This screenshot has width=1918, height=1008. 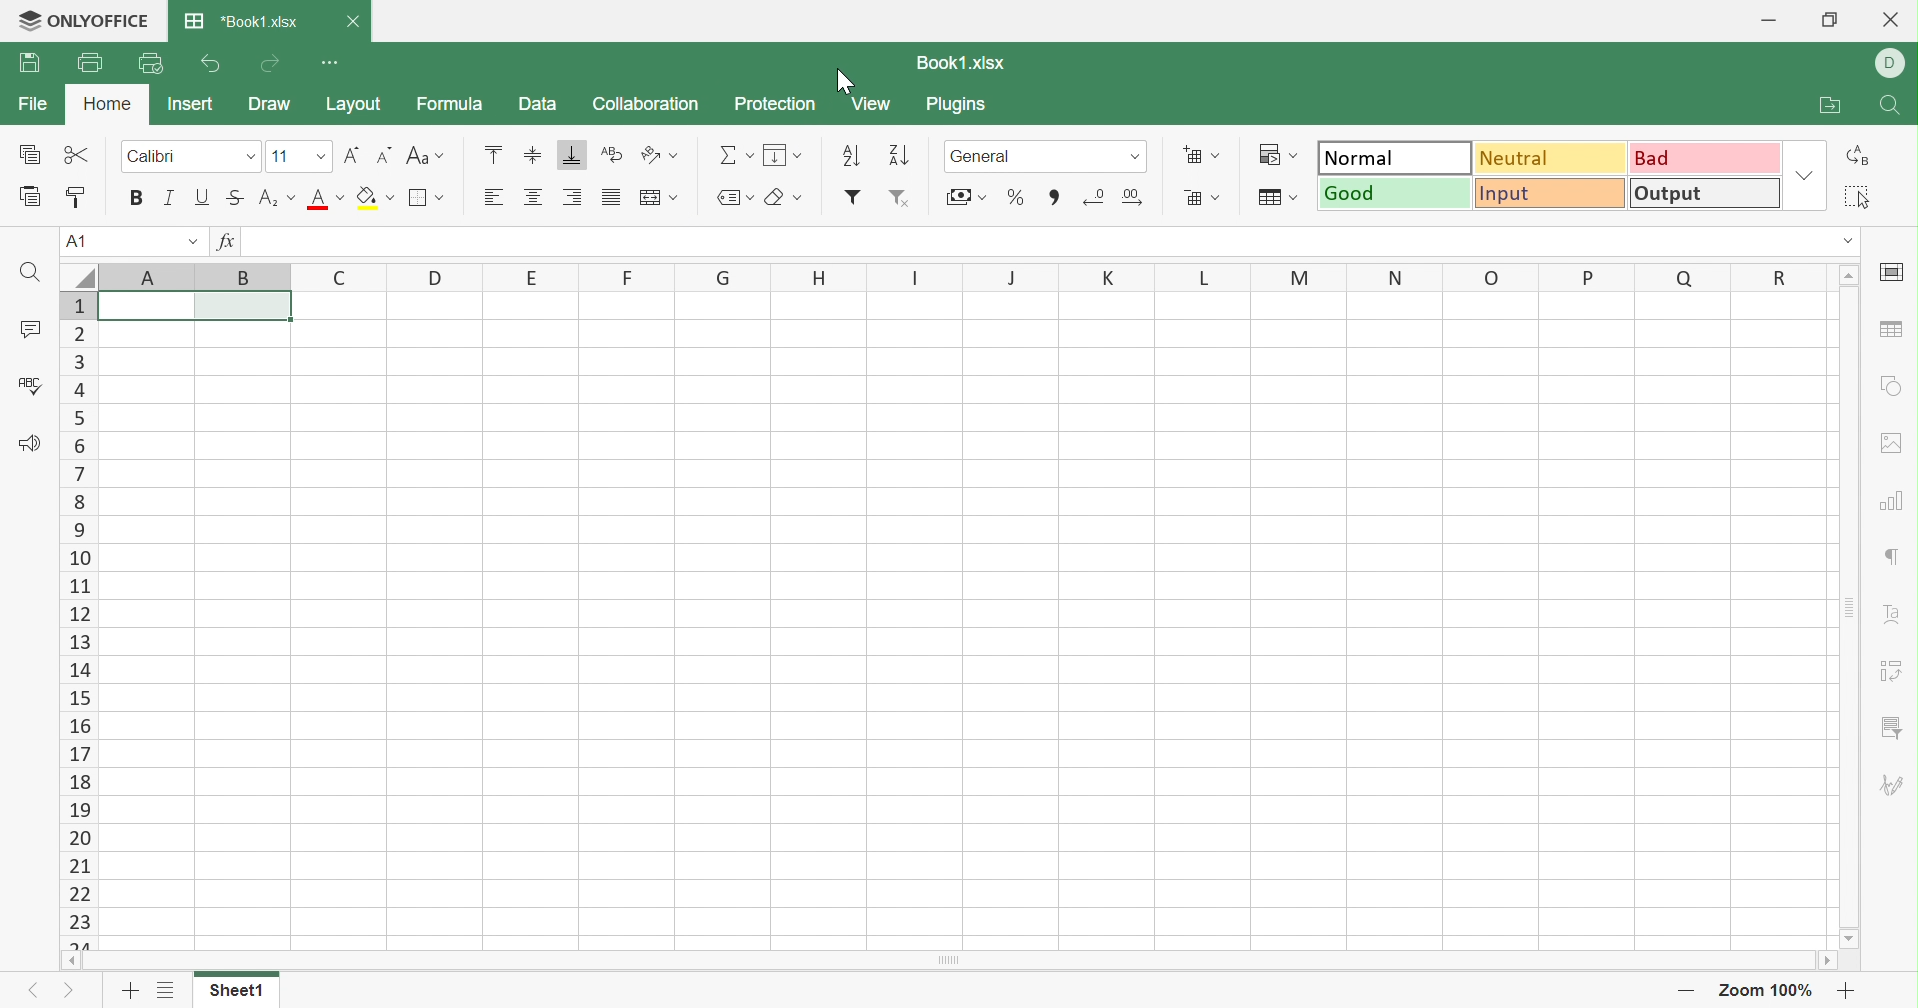 I want to click on Font color, so click(x=323, y=199).